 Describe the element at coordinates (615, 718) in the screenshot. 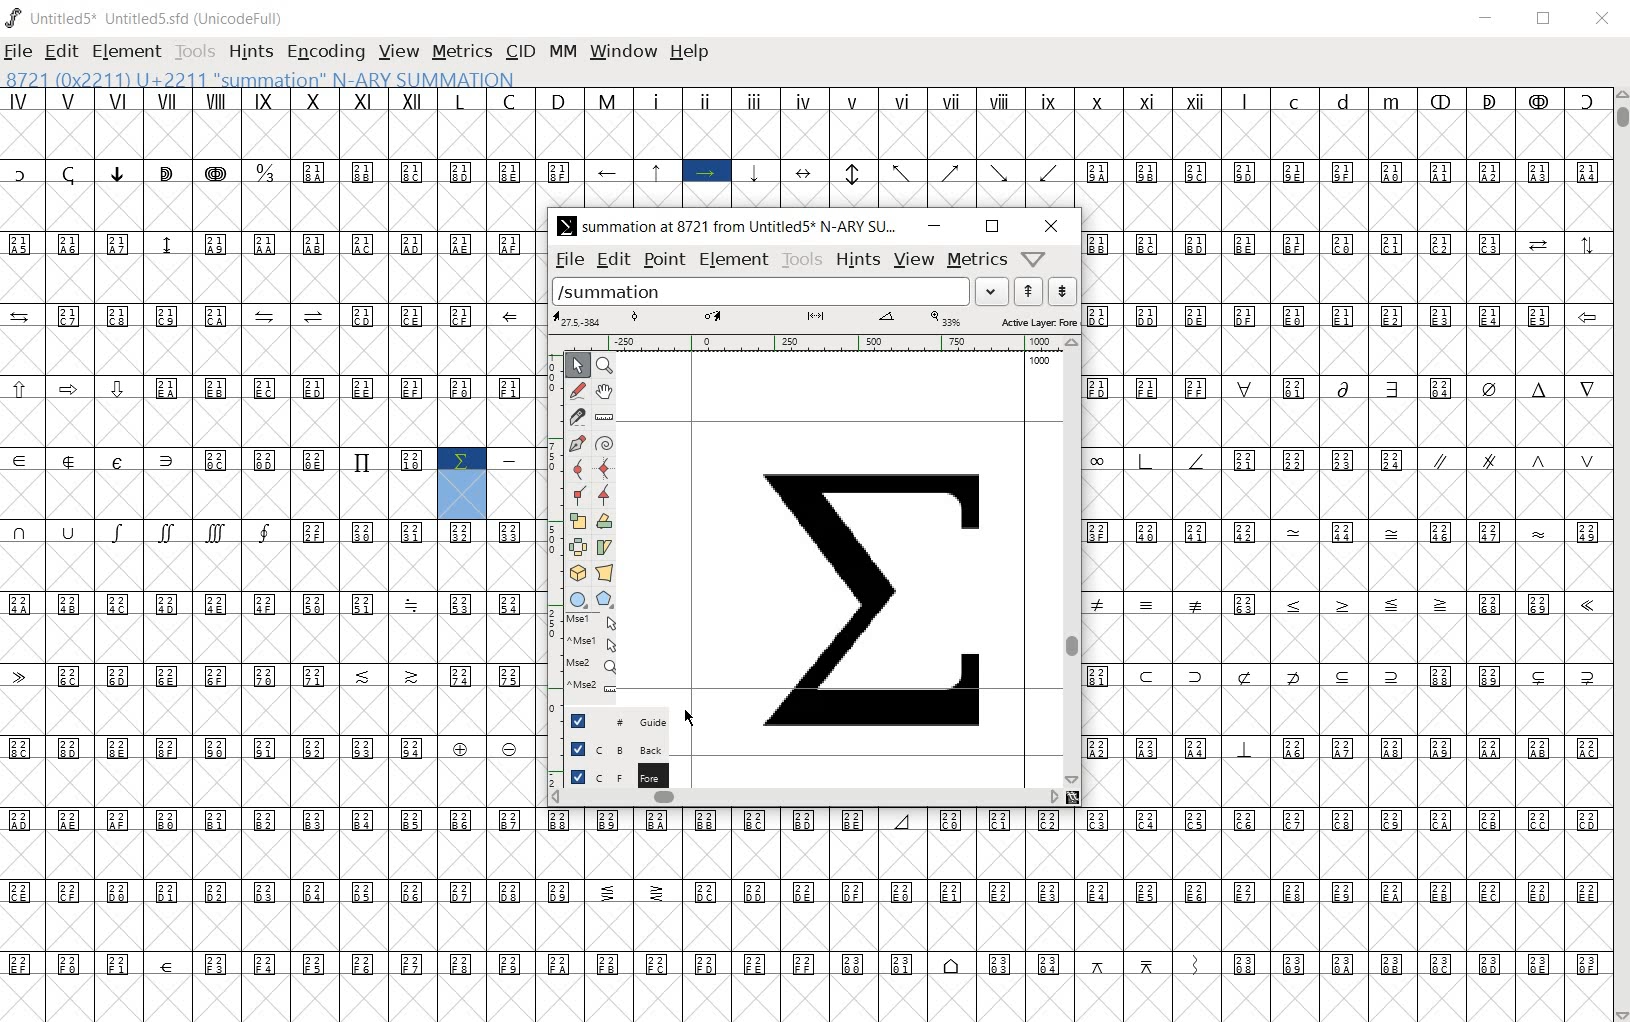

I see `Guide` at that location.